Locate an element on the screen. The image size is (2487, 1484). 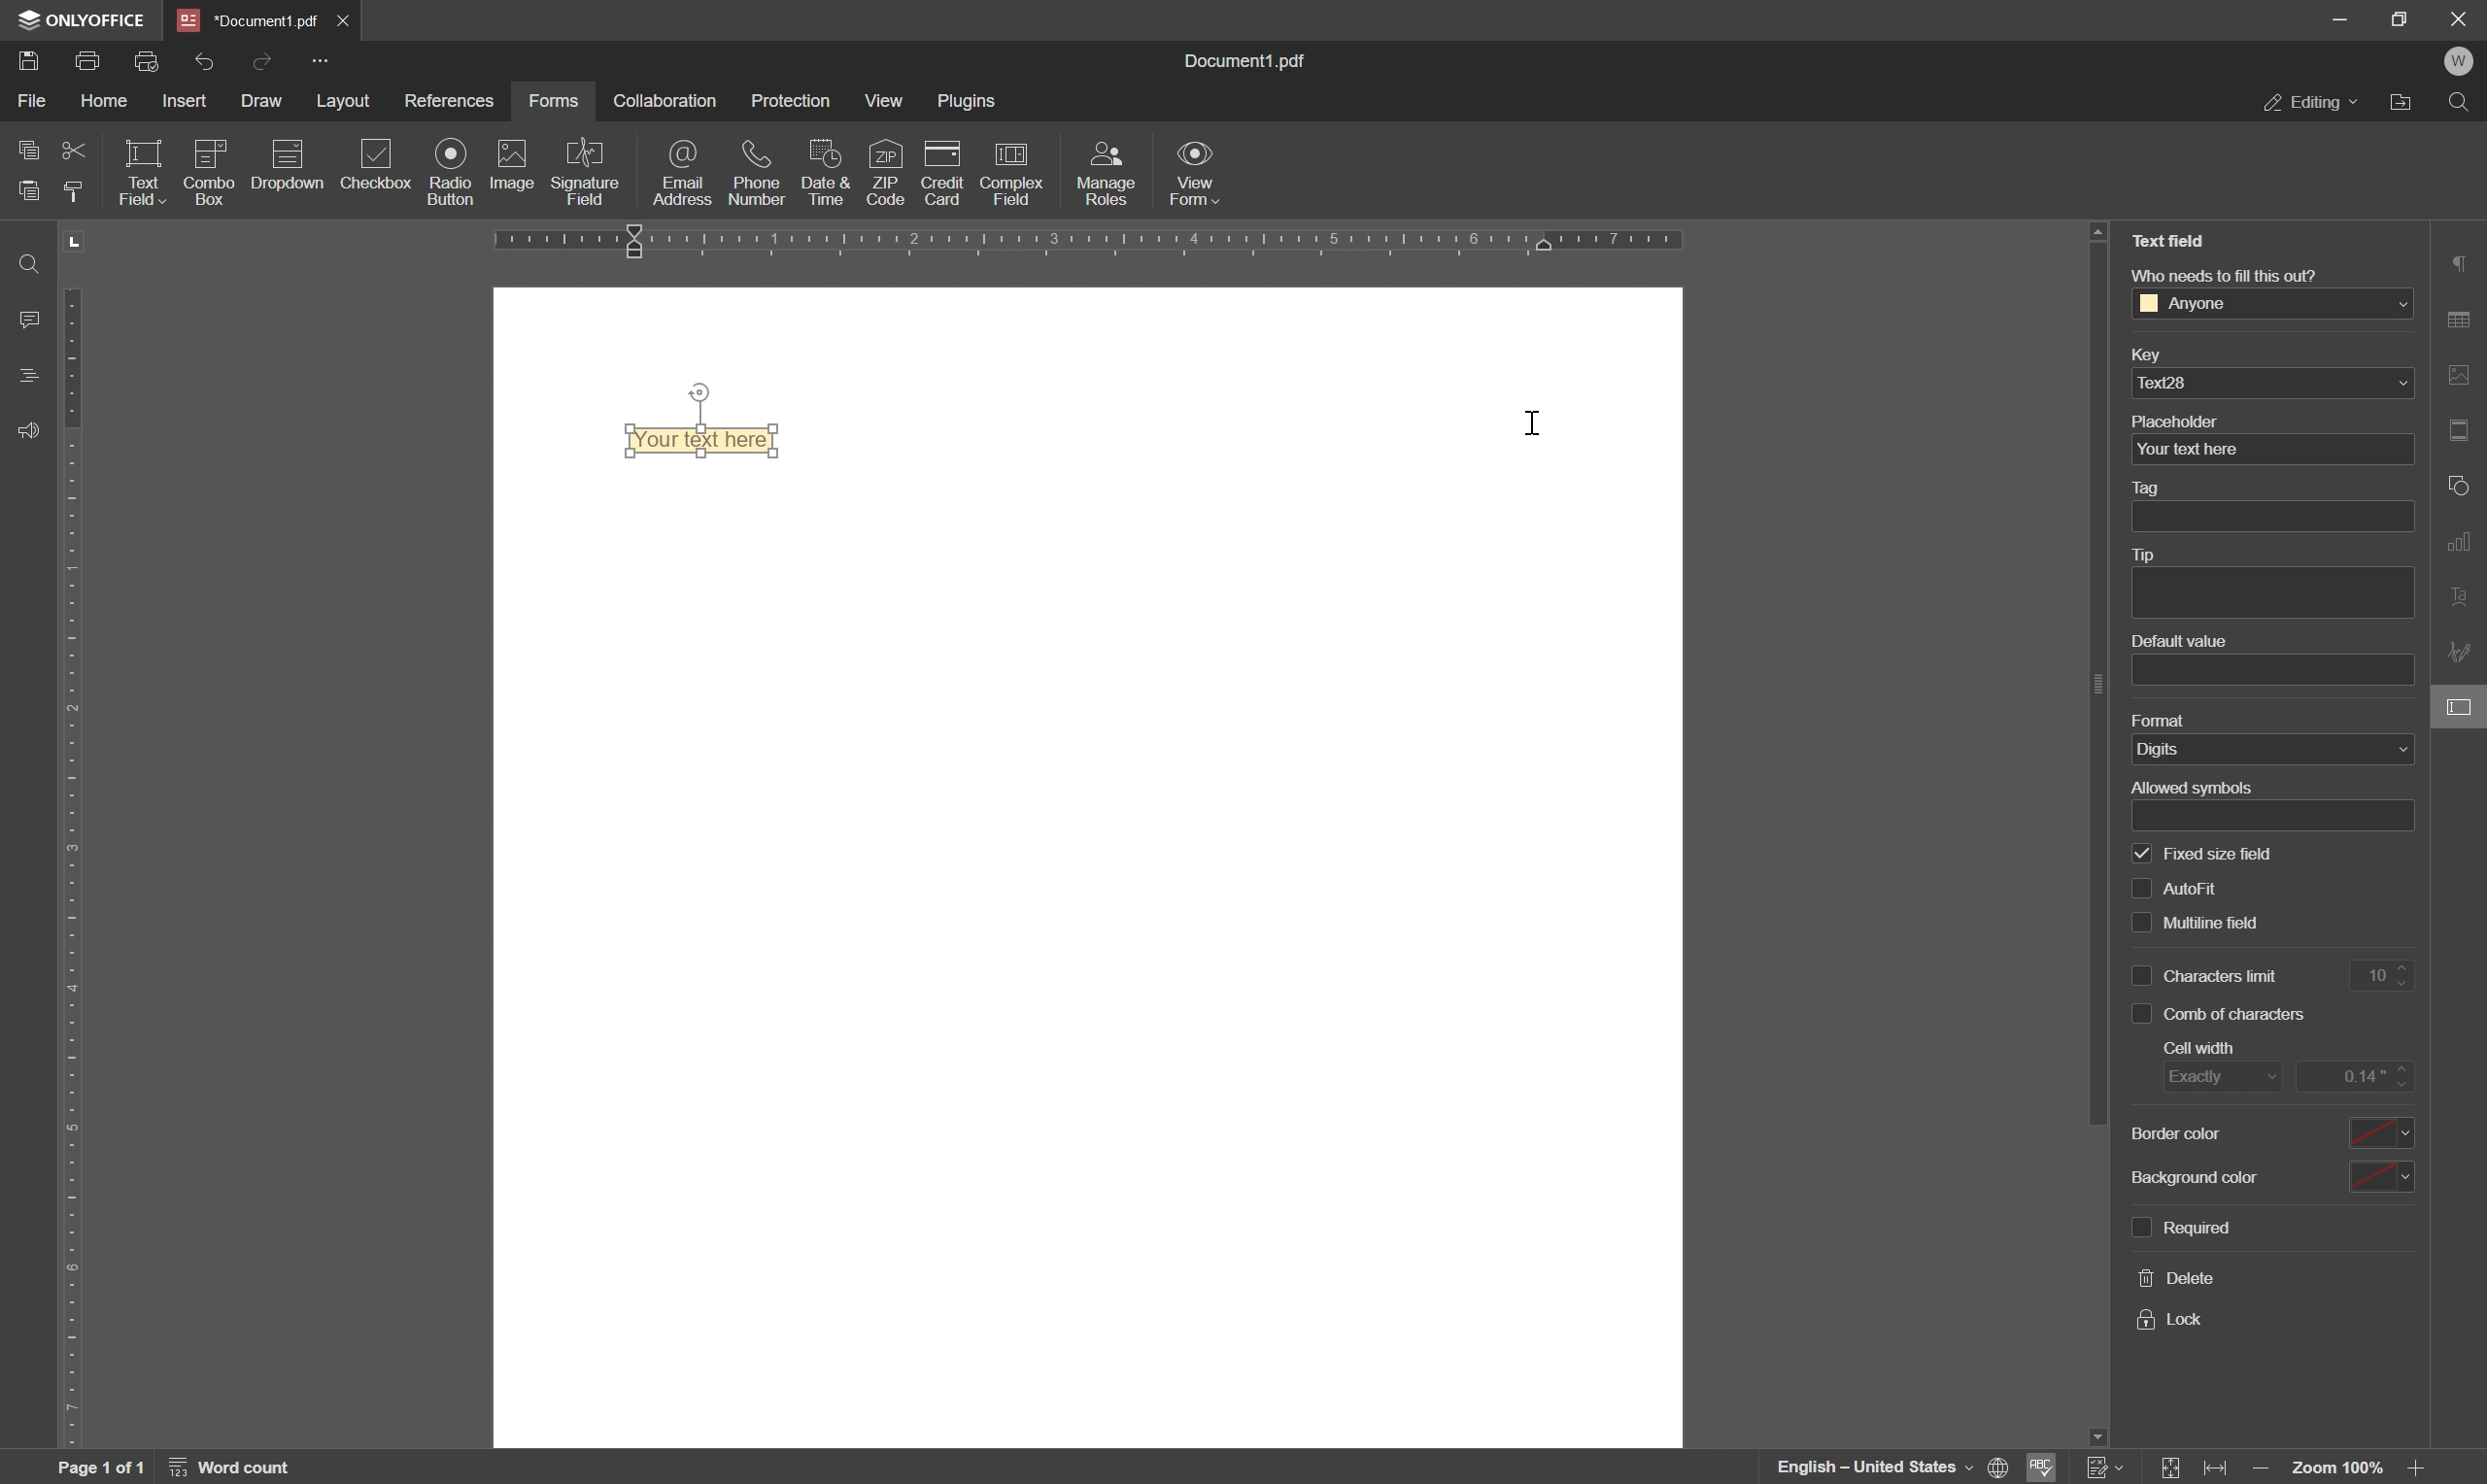
complex field is located at coordinates (1017, 171).